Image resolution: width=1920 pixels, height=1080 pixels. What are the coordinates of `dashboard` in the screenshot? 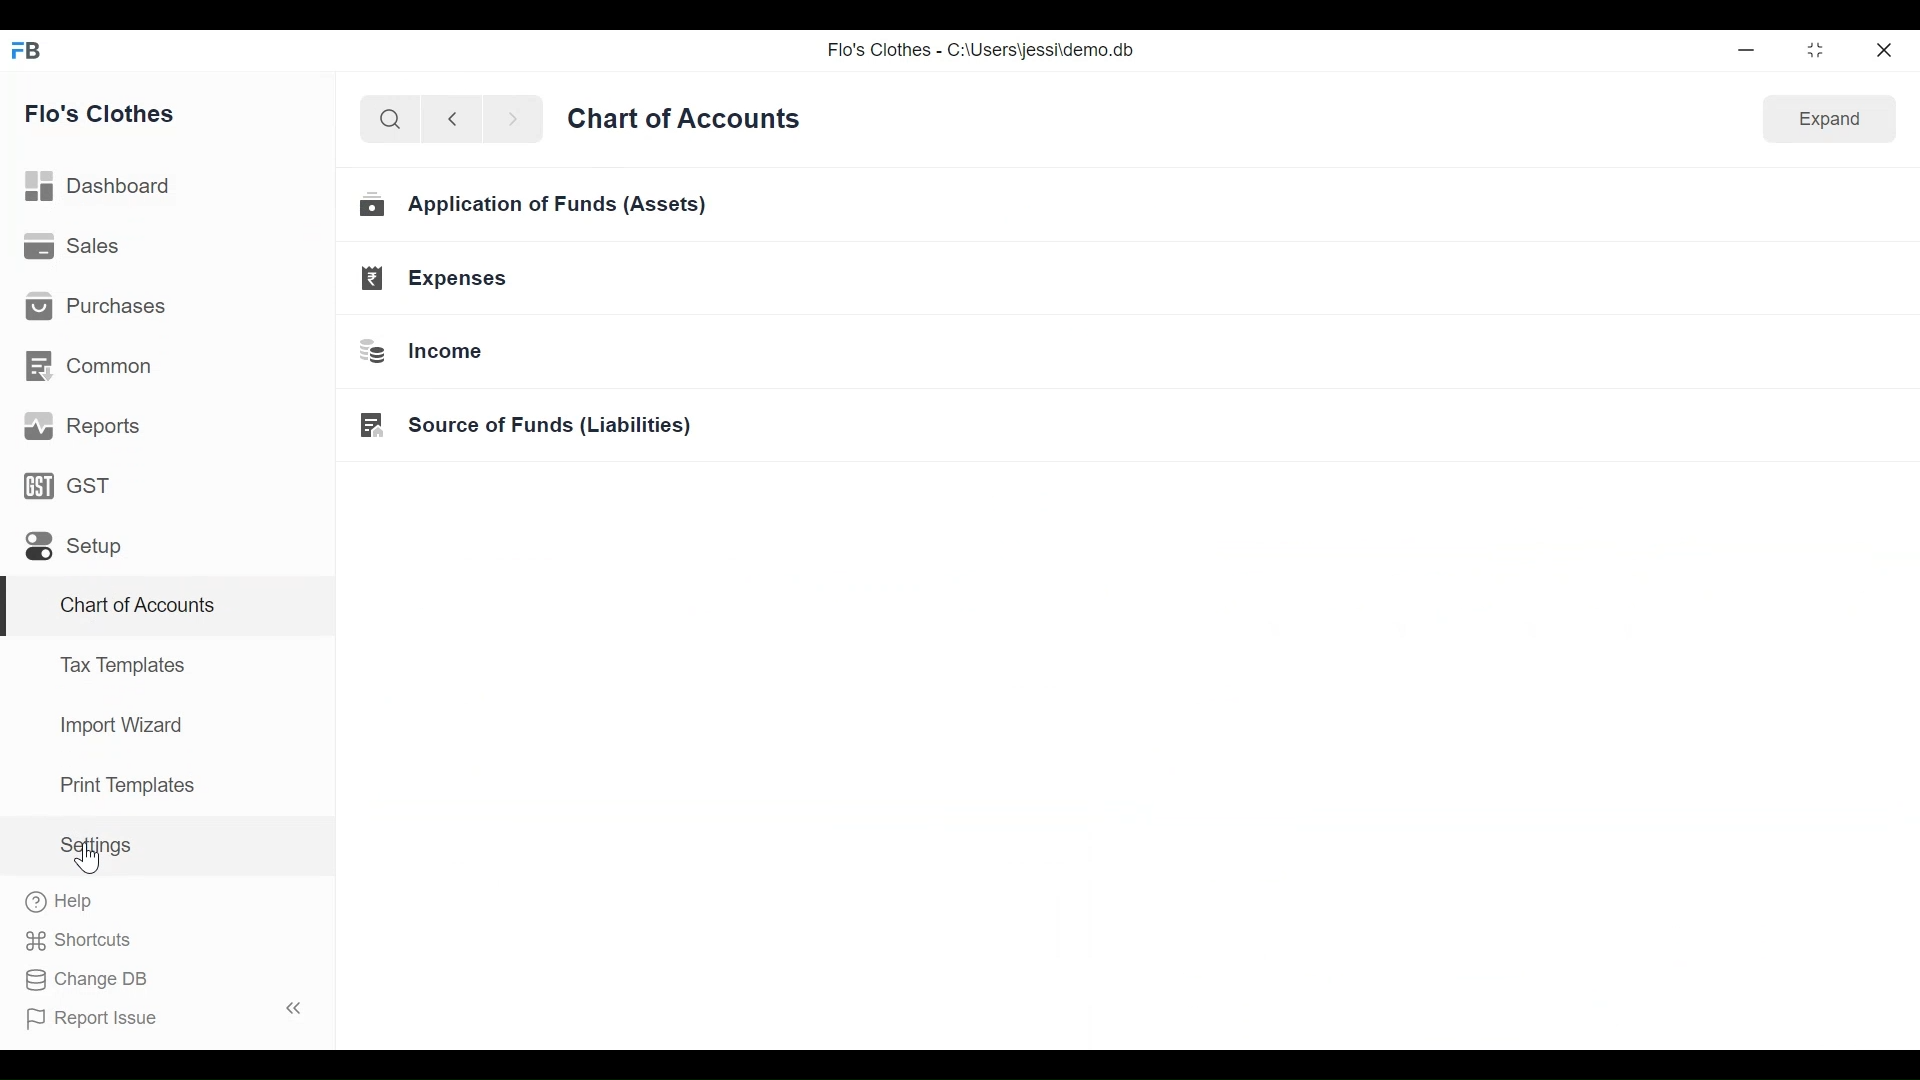 It's located at (99, 186).